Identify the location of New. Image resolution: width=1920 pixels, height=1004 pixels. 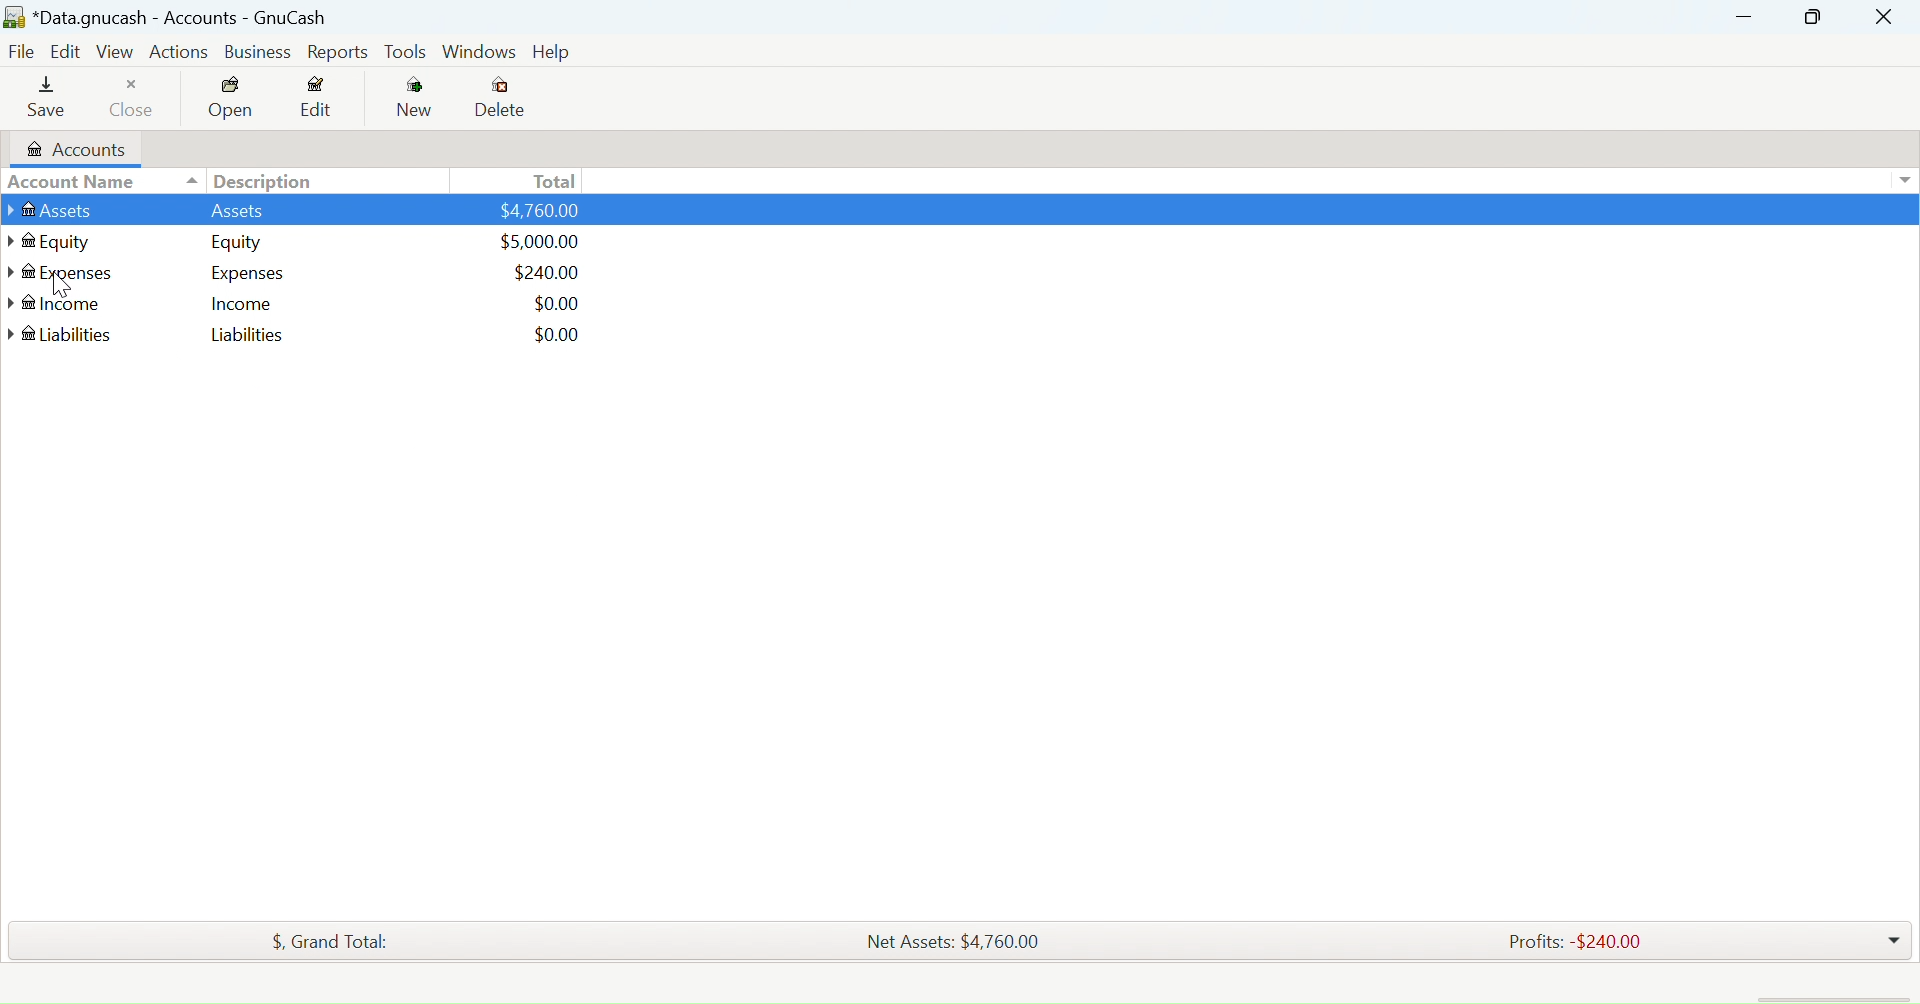
(410, 98).